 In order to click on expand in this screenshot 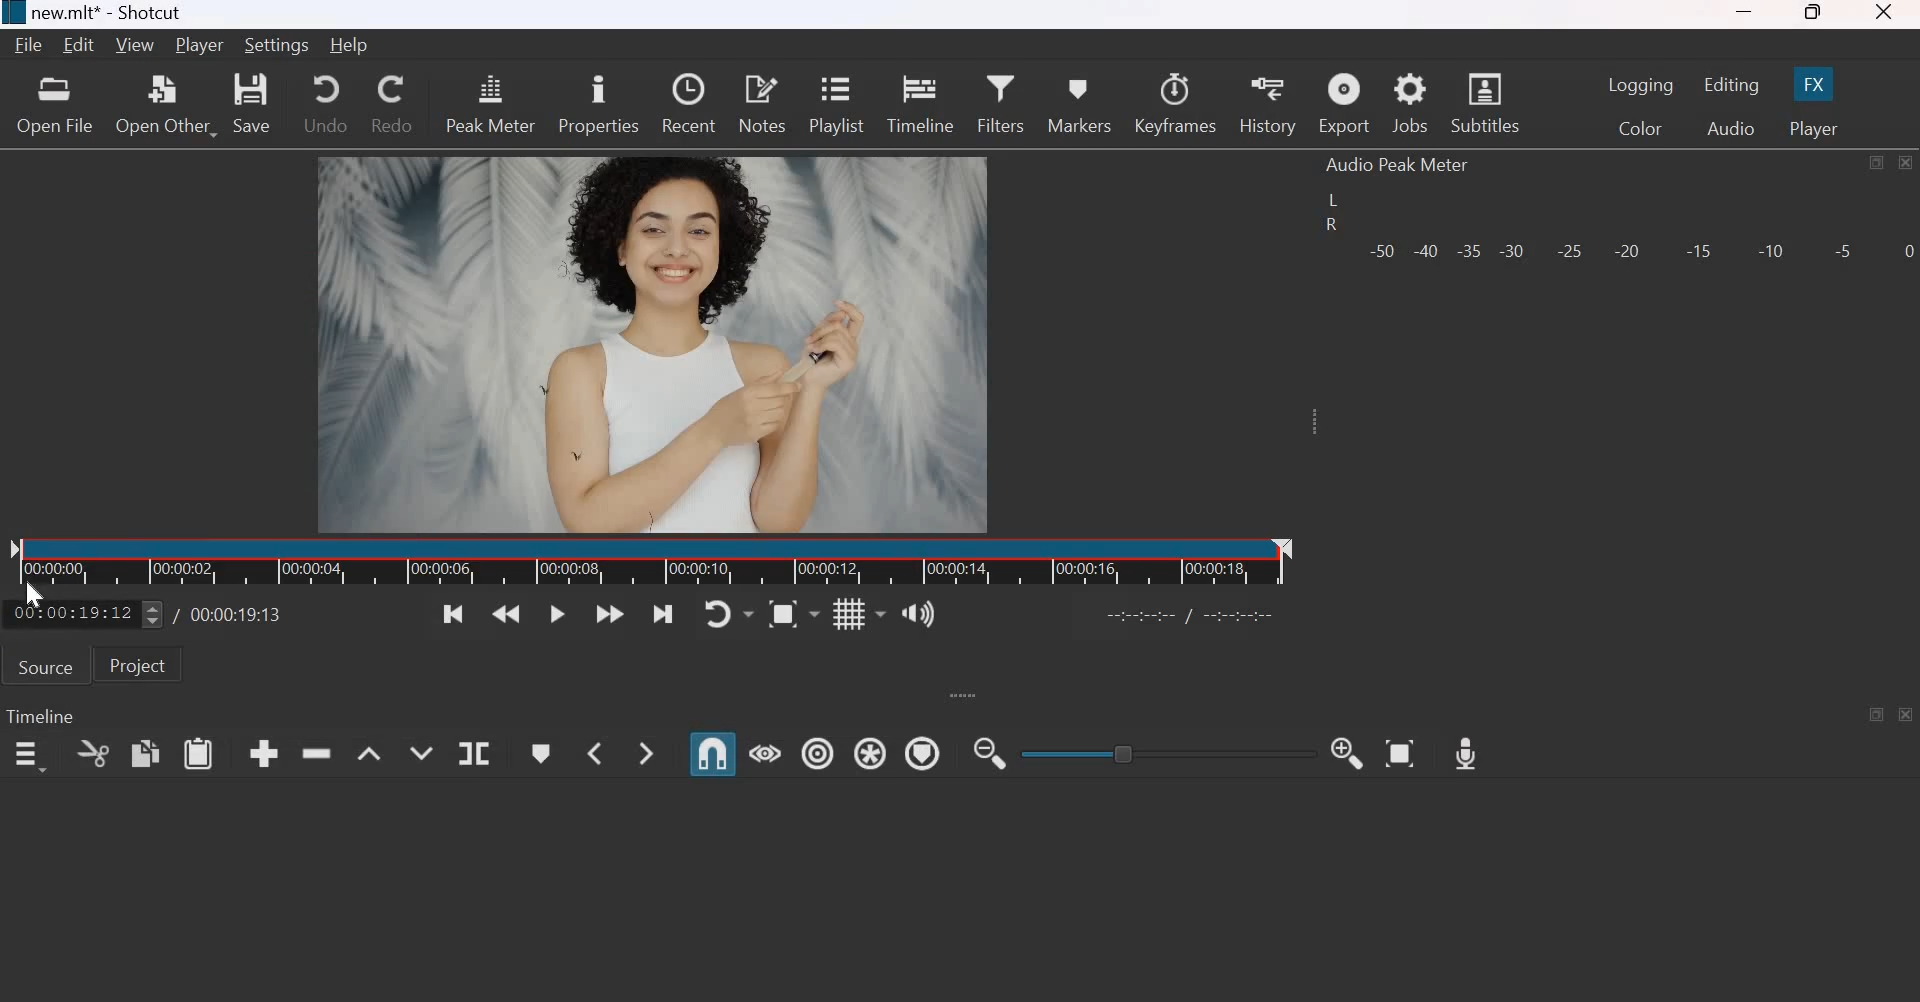, I will do `click(962, 694)`.